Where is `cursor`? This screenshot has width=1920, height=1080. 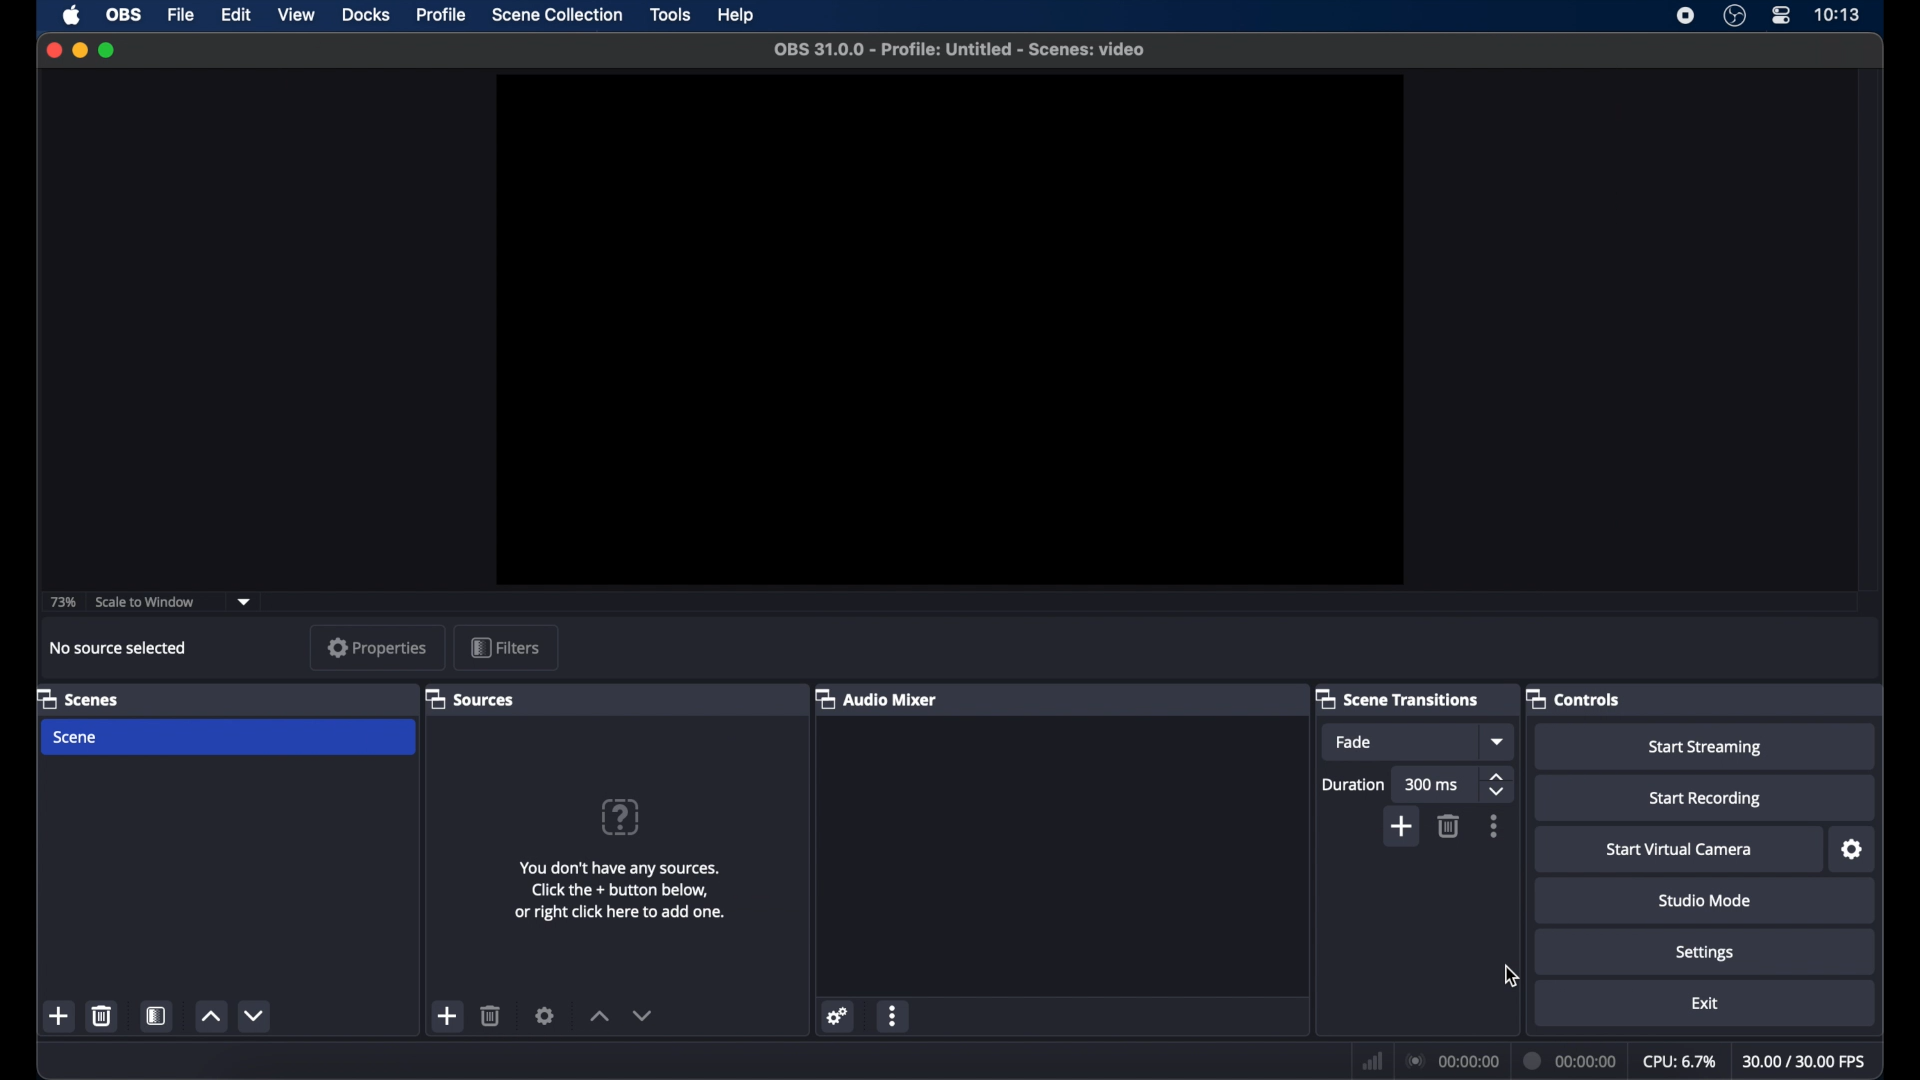 cursor is located at coordinates (1511, 975).